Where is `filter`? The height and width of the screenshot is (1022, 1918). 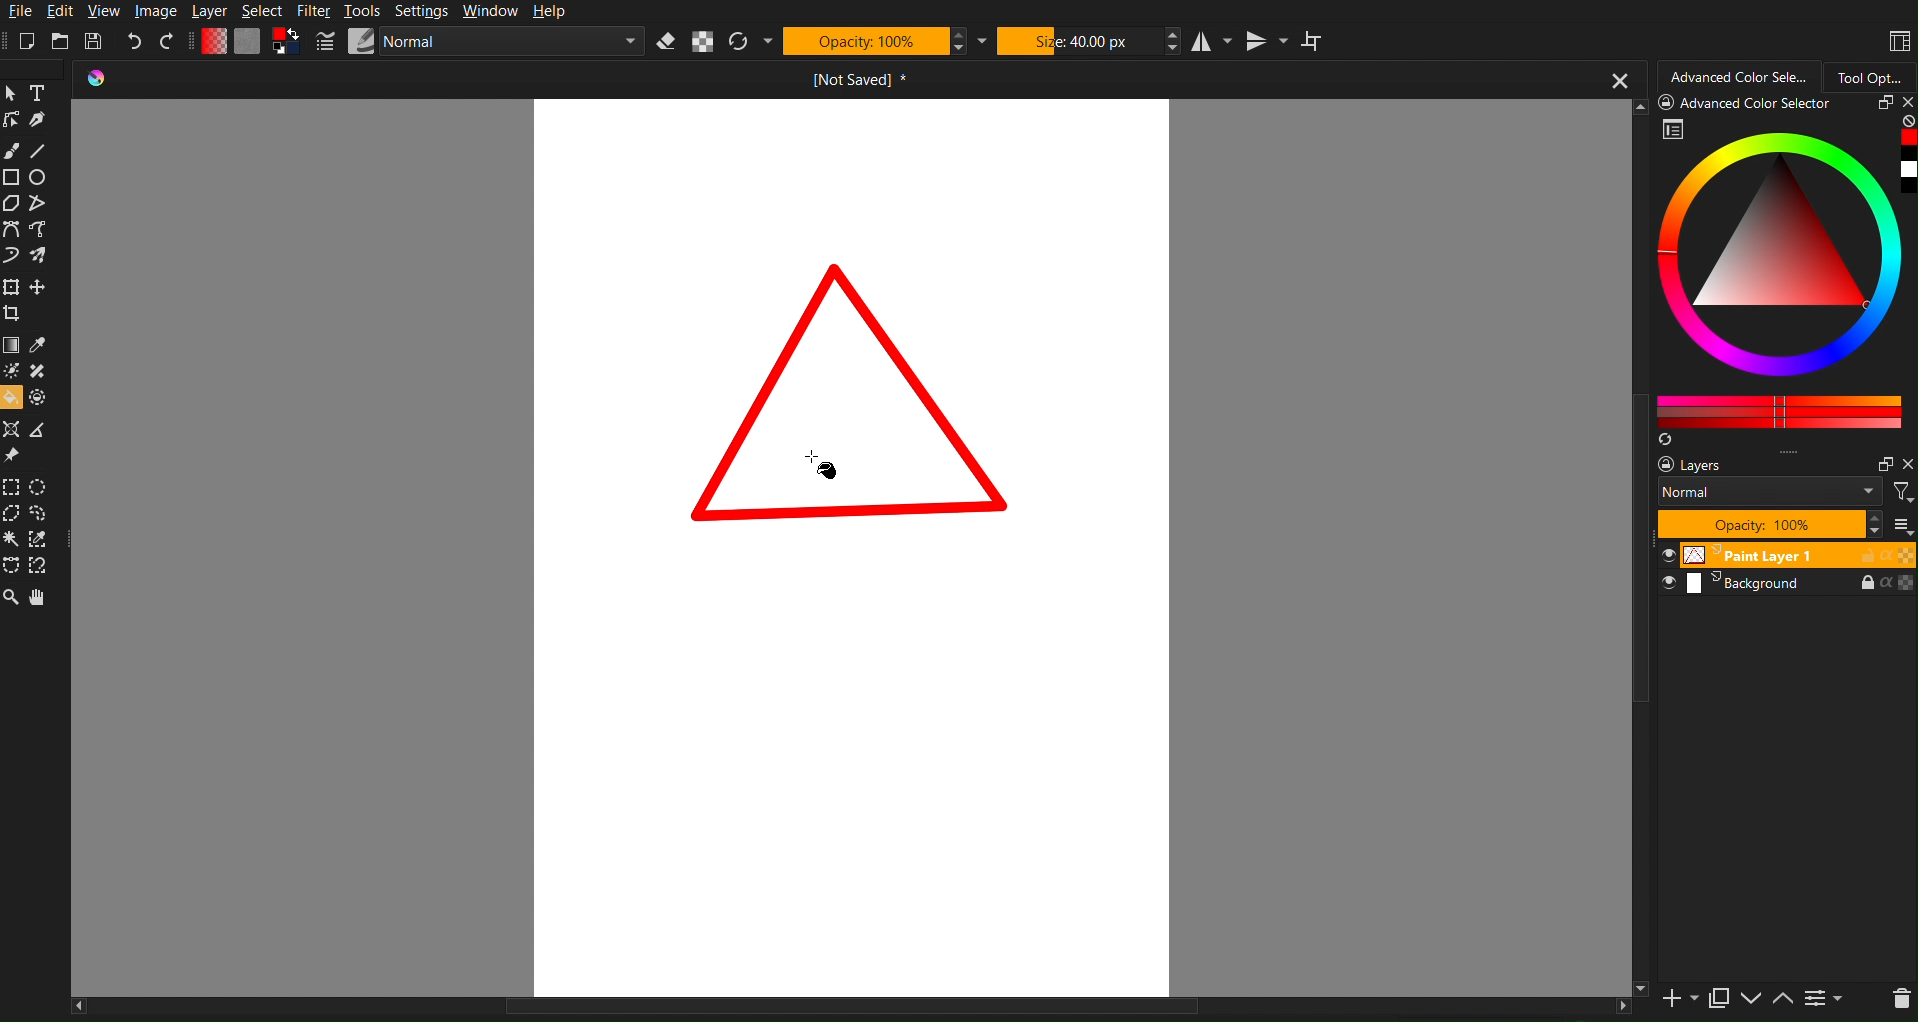
filter is located at coordinates (1903, 492).